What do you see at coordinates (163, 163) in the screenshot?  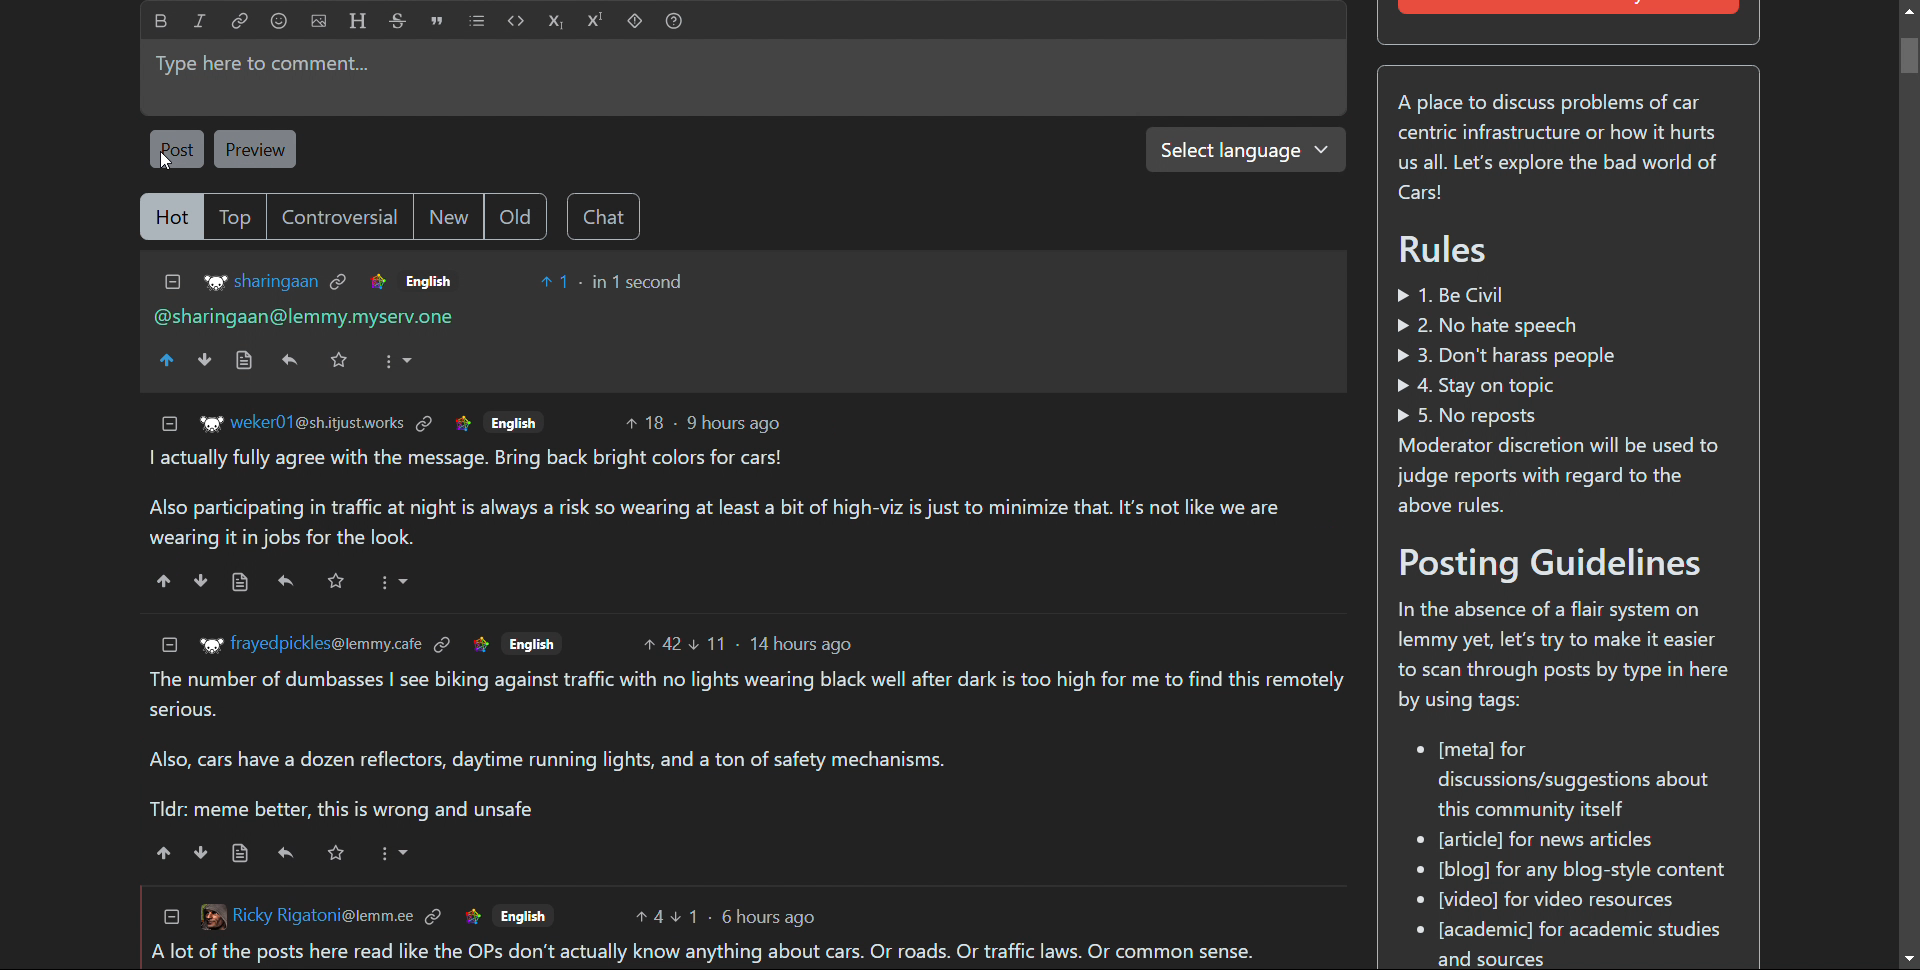 I see `Cursor` at bounding box center [163, 163].